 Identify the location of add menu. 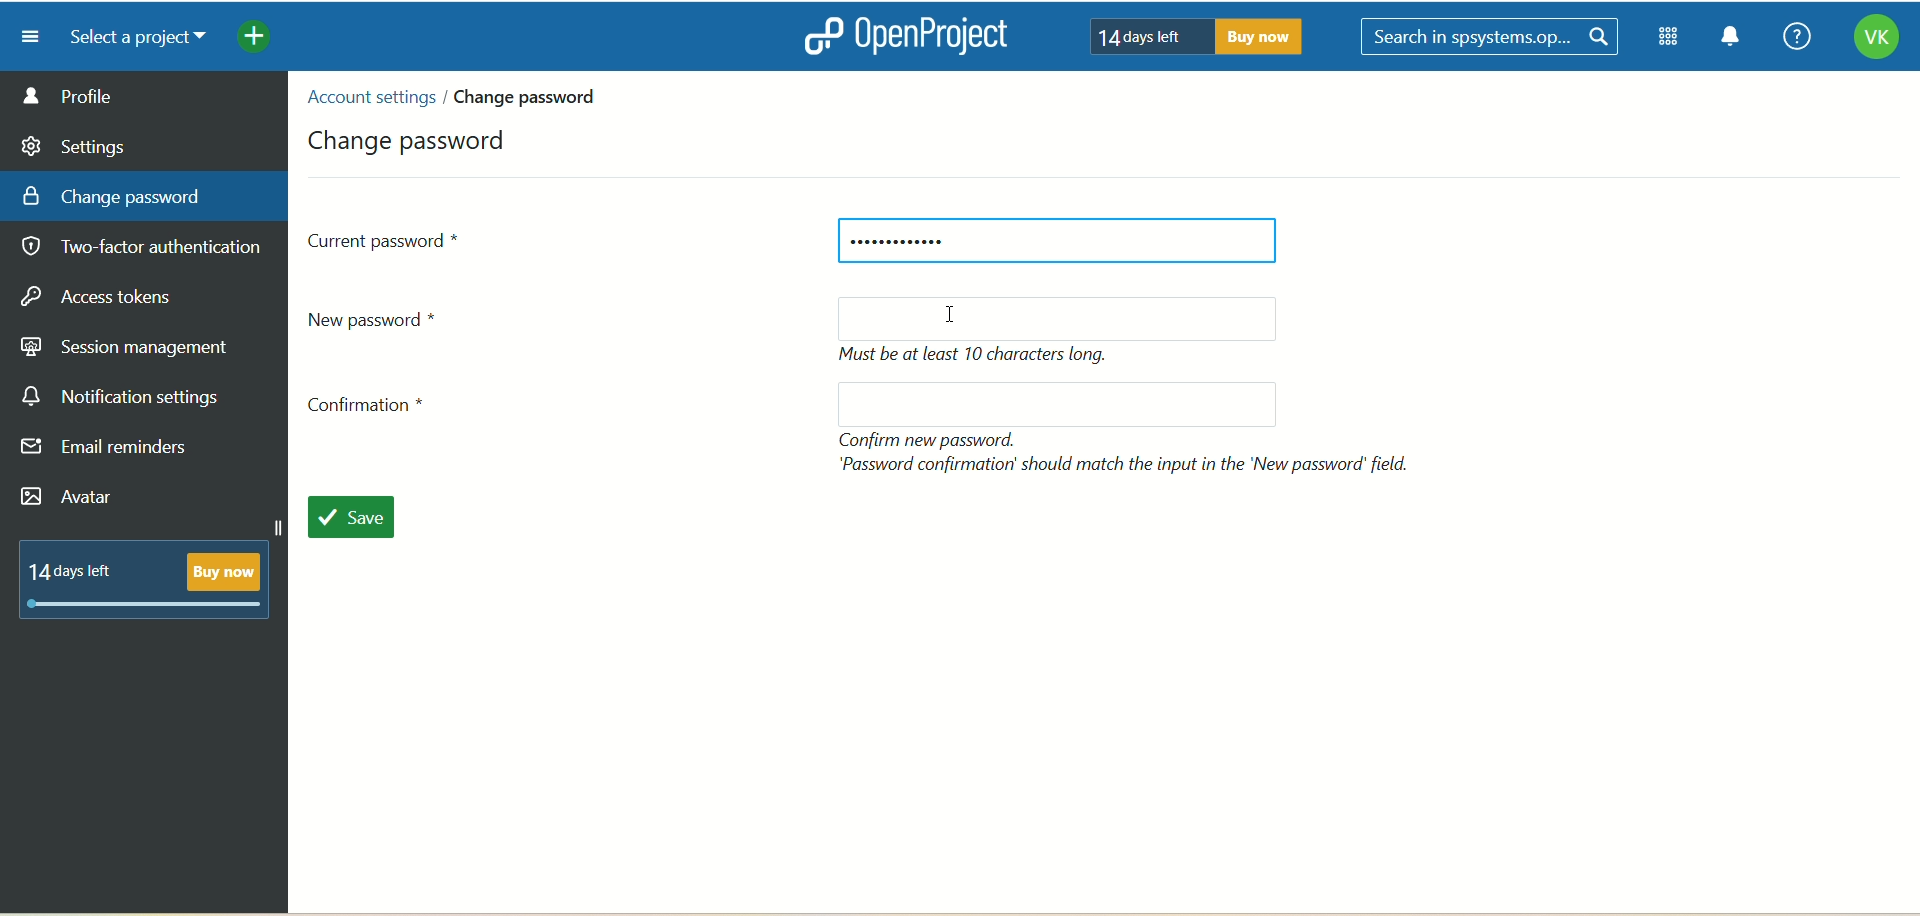
(256, 39).